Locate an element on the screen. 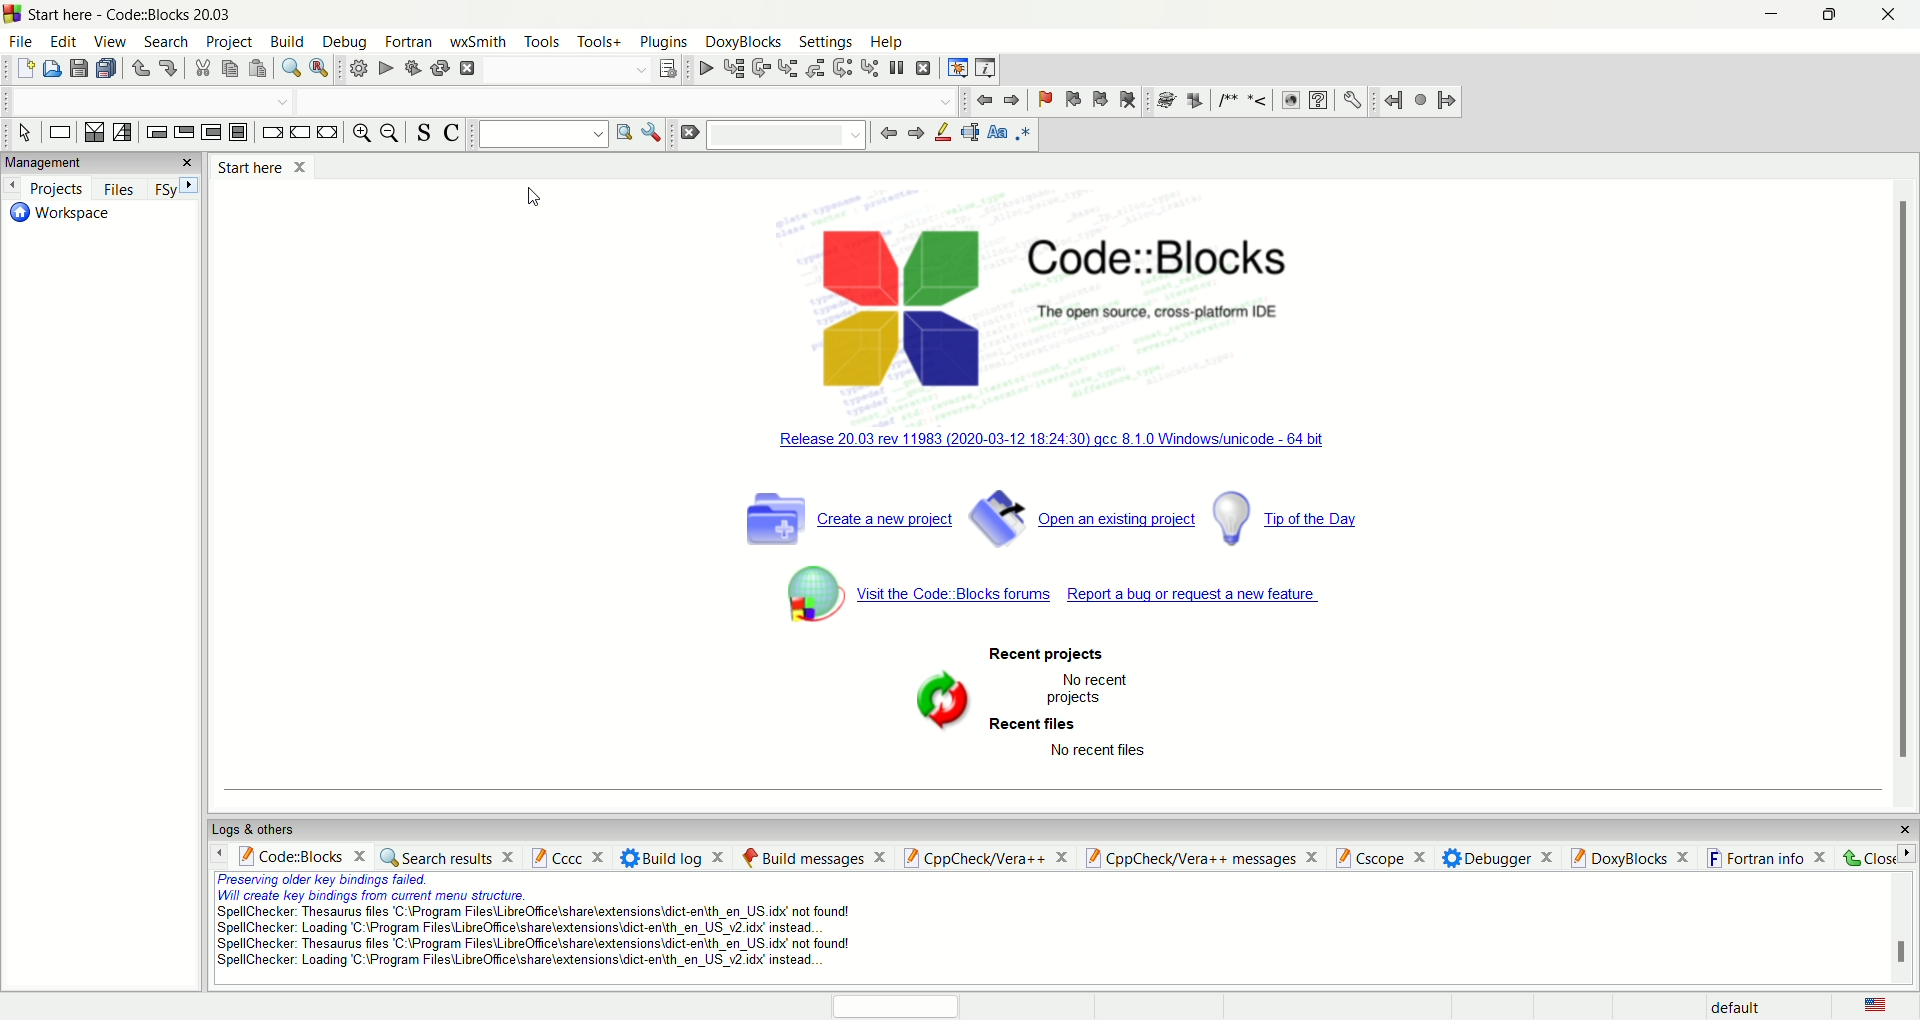  run to cursor is located at coordinates (732, 68).